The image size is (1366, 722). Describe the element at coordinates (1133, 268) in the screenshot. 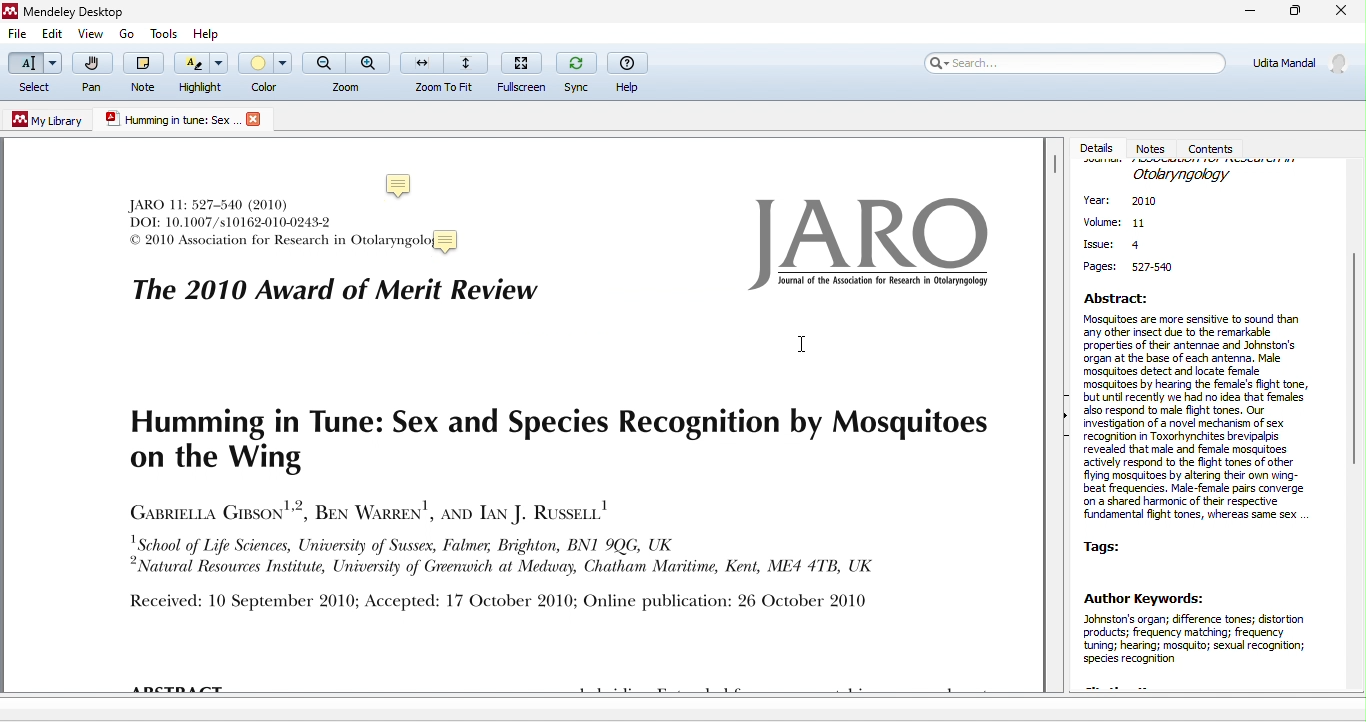

I see `page: 527-540` at that location.